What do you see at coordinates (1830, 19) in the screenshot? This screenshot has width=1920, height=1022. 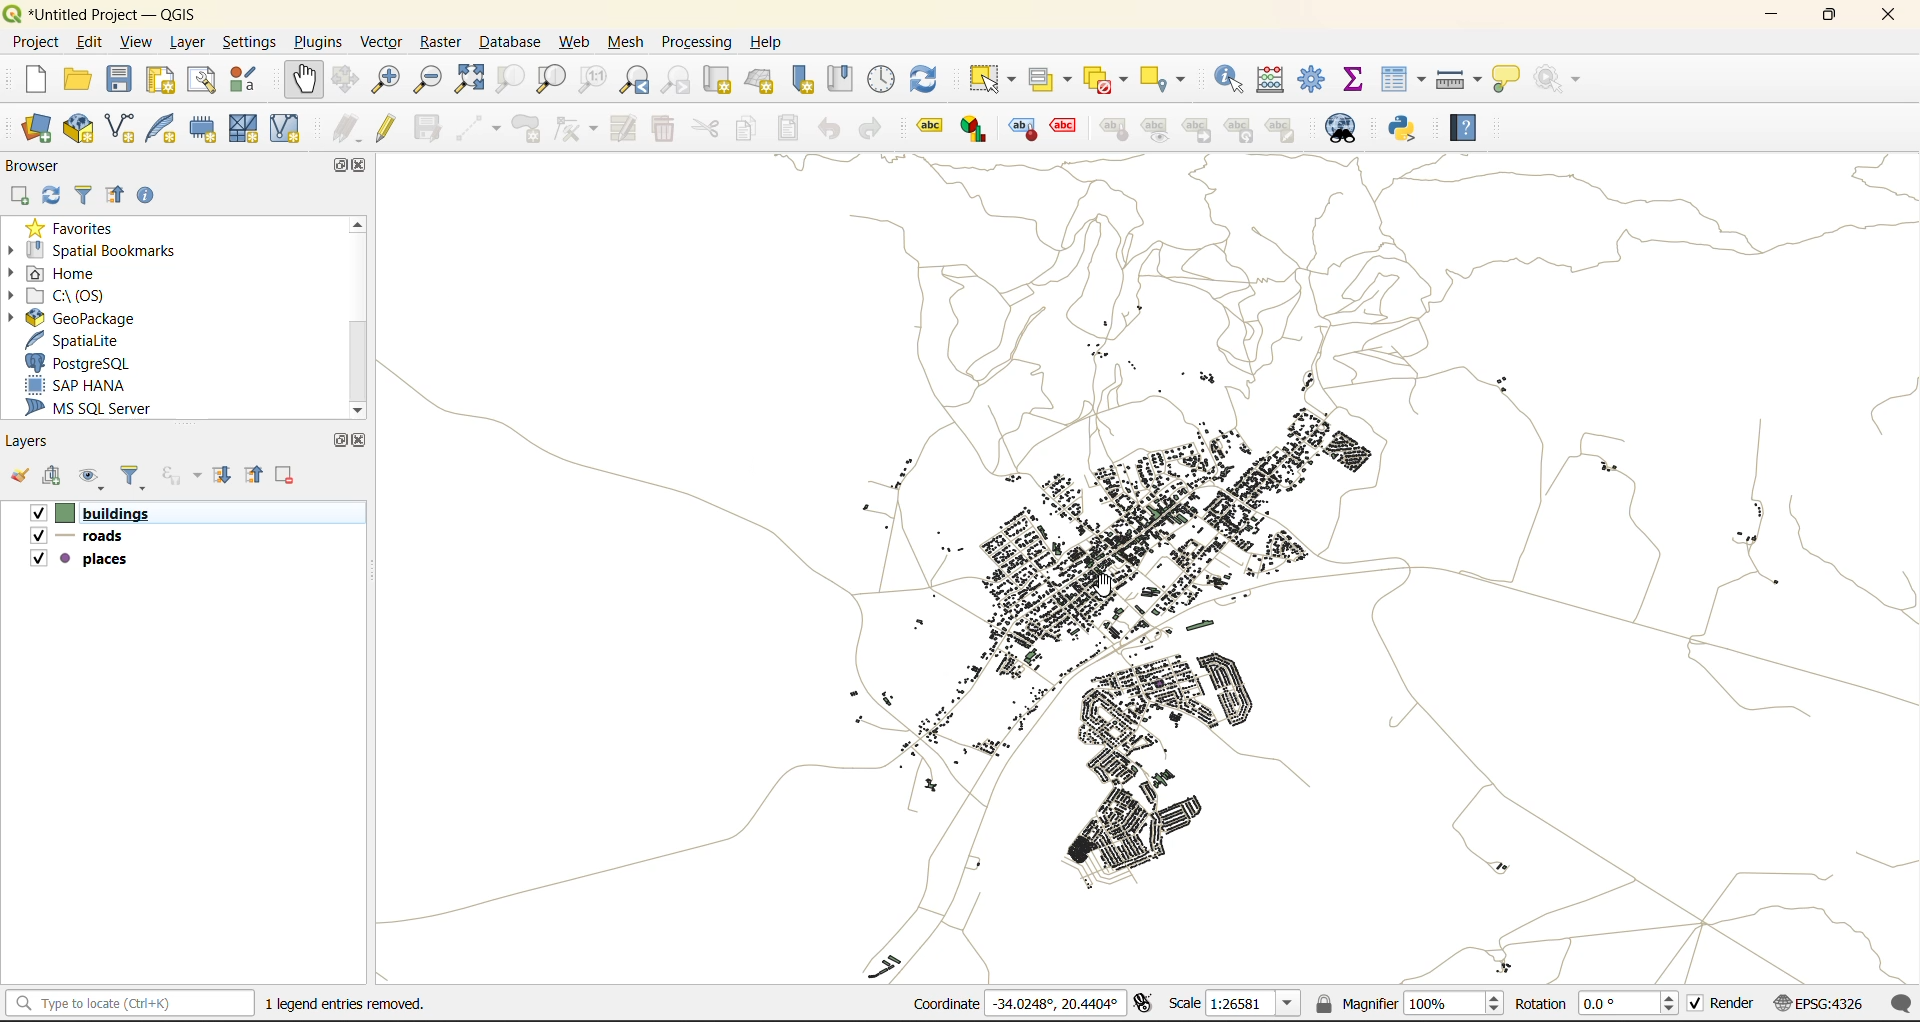 I see `maximize` at bounding box center [1830, 19].